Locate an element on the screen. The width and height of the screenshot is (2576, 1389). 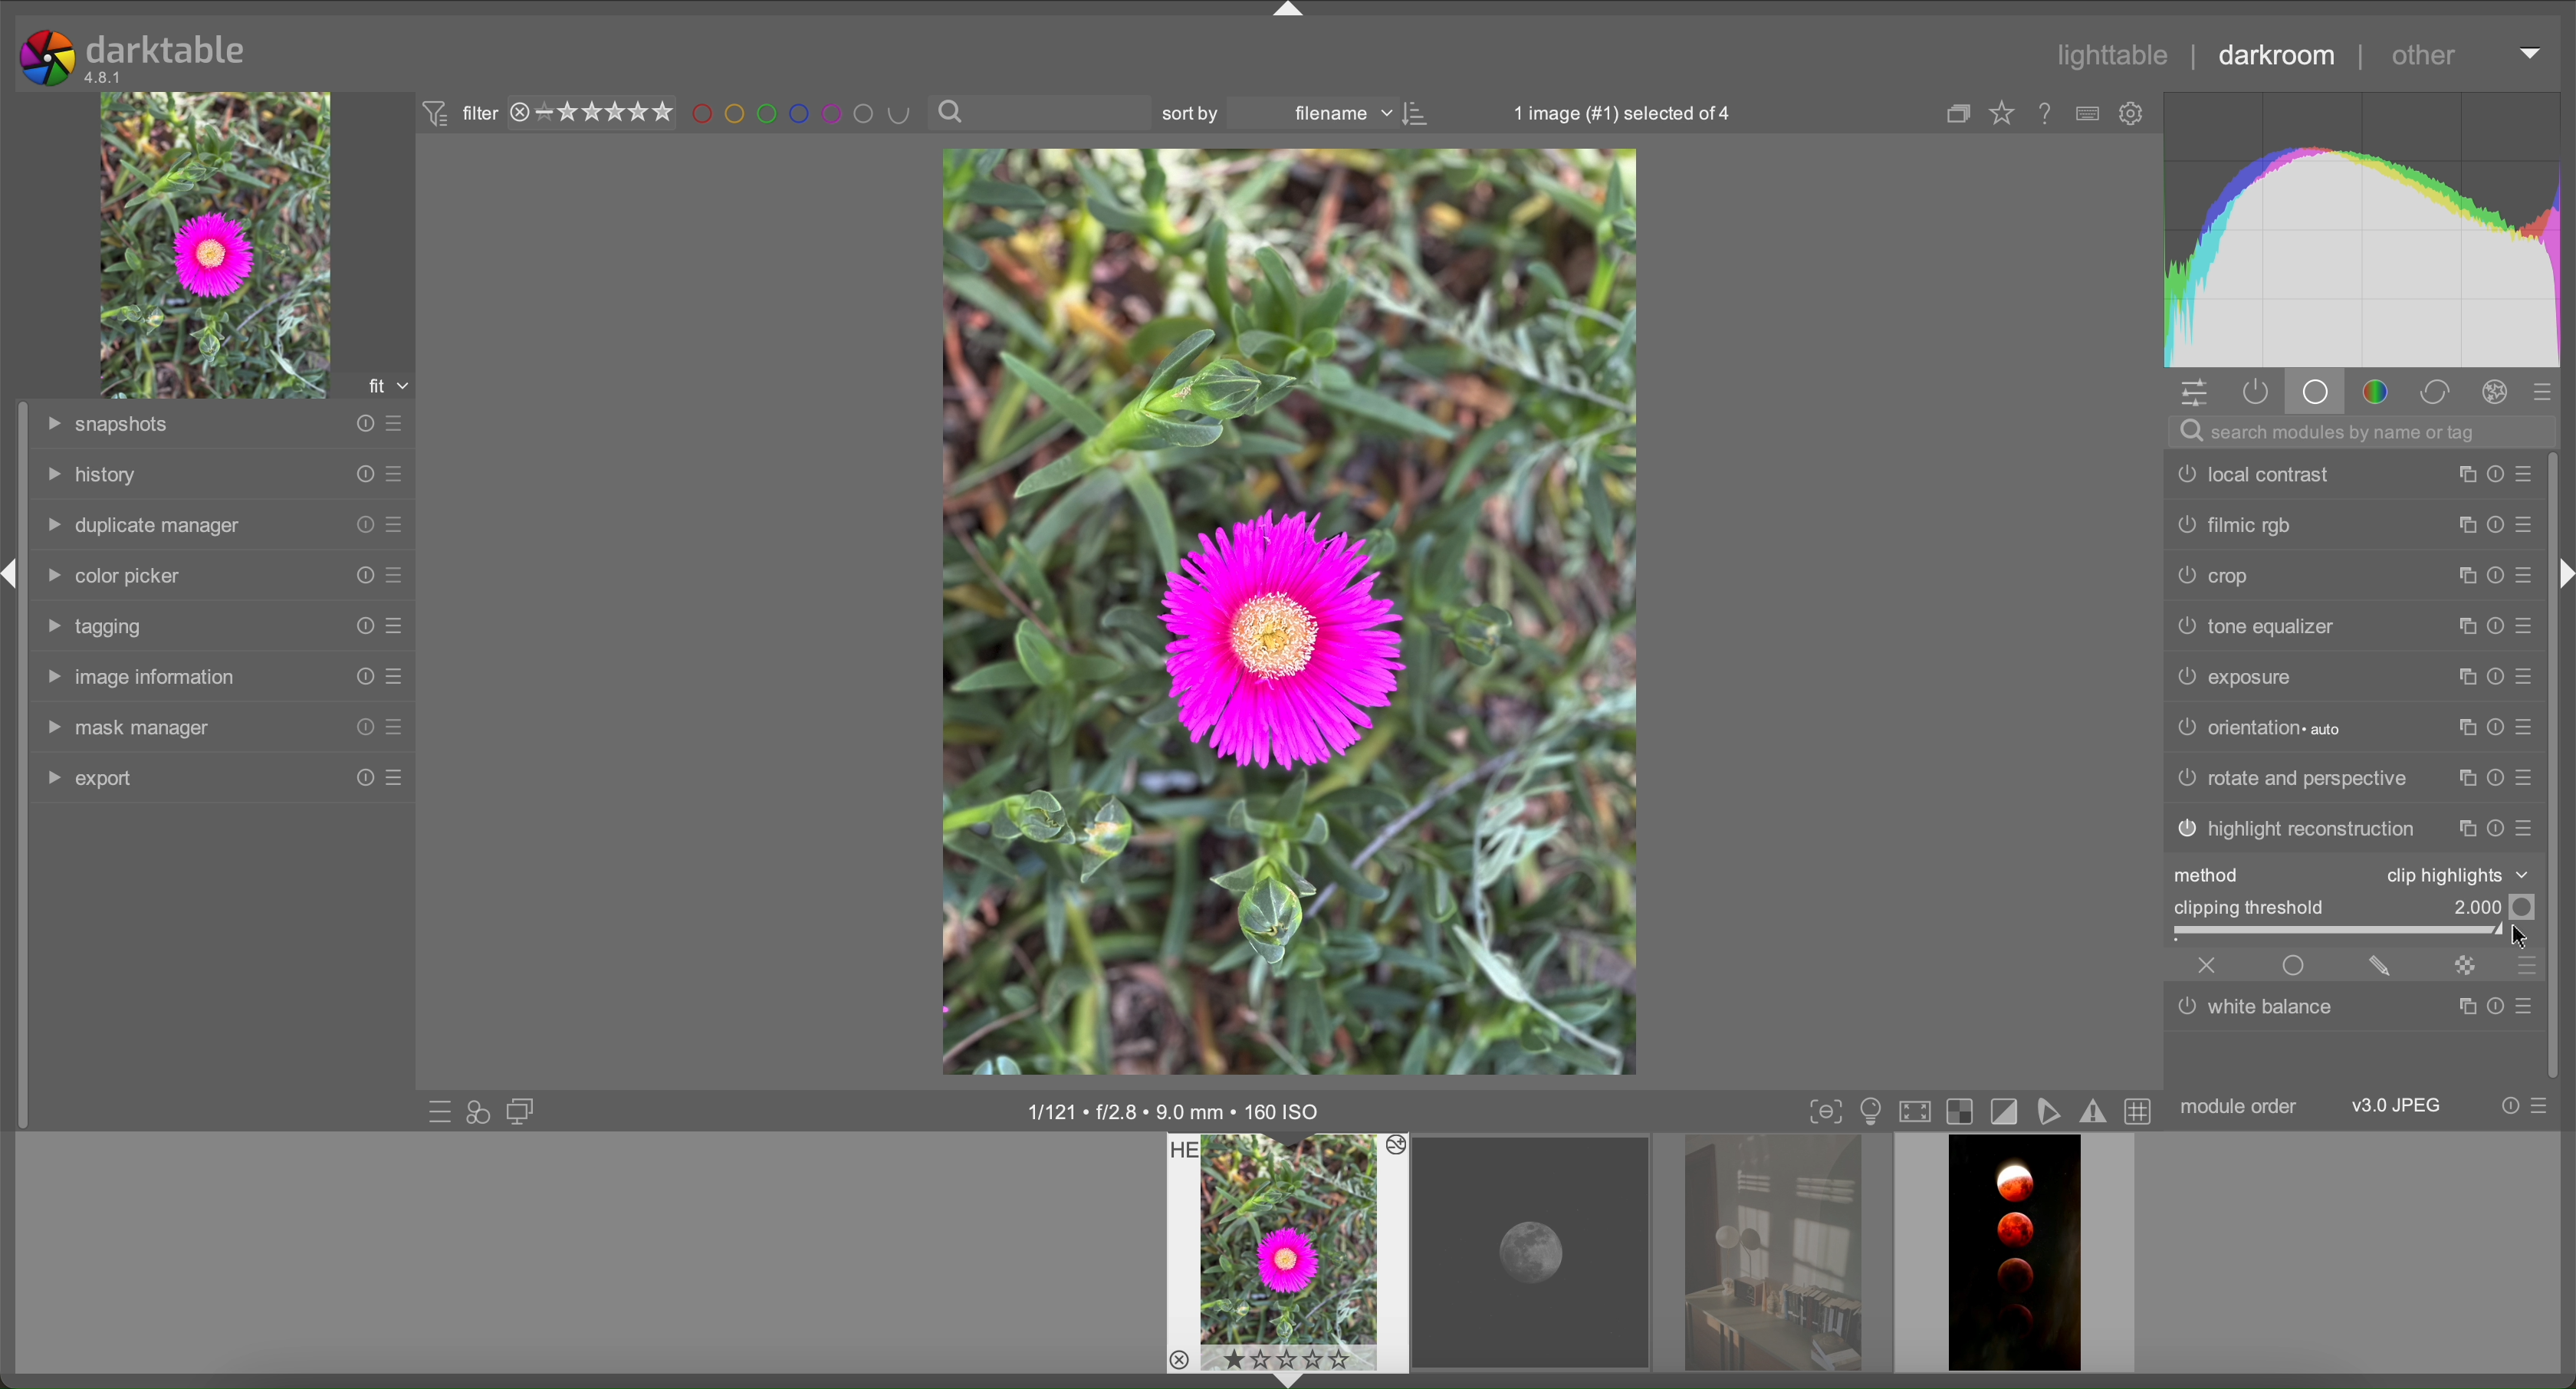
presets is located at coordinates (2550, 390).